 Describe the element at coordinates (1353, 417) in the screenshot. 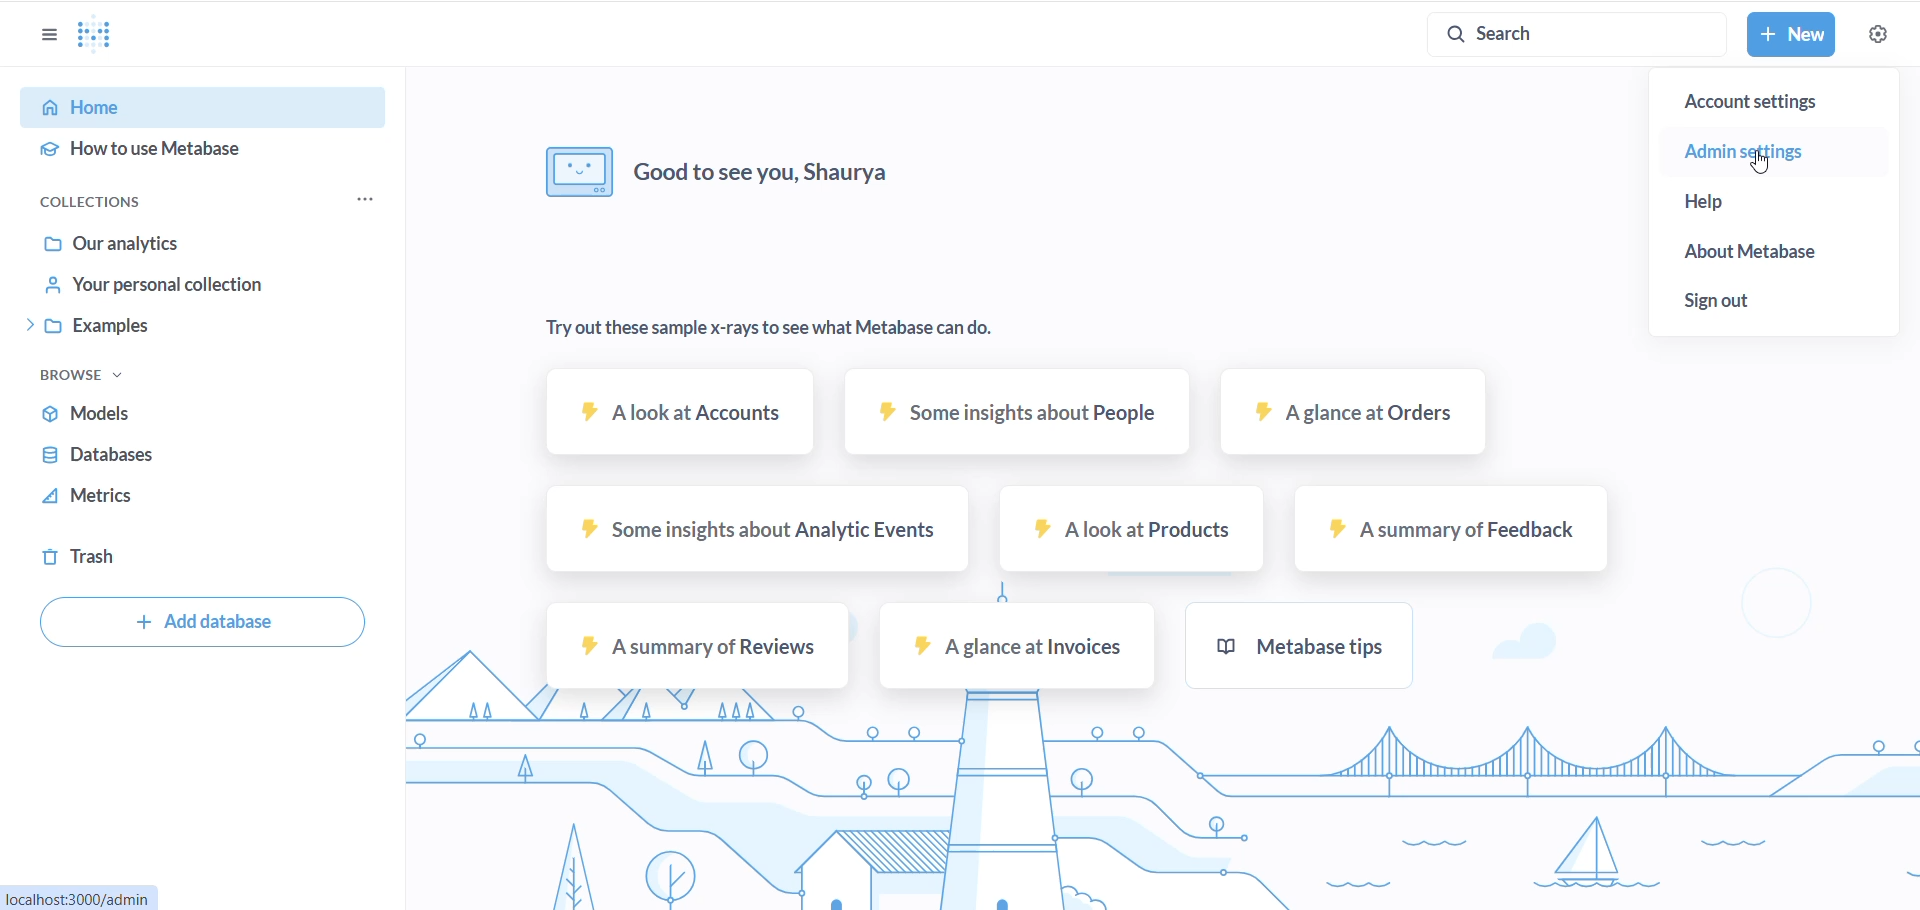

I see `A glance at orders sample` at that location.